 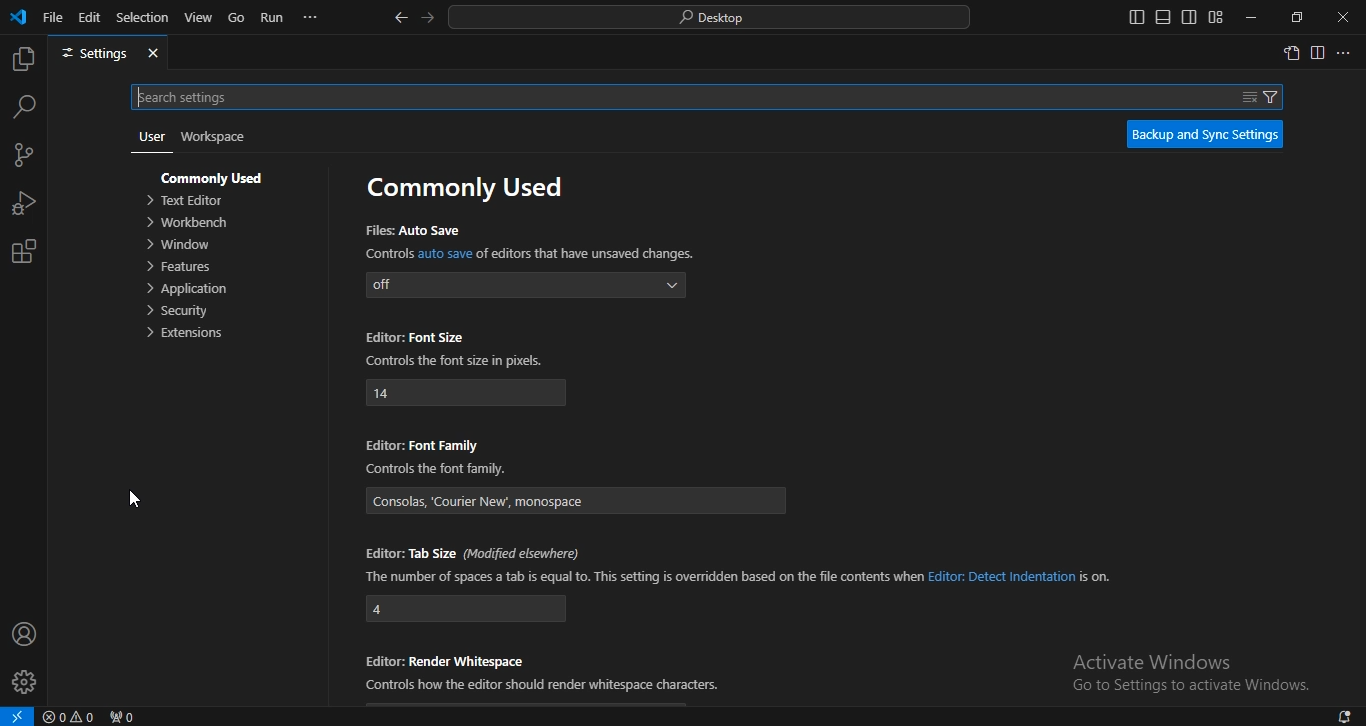 I want to click on edit, so click(x=90, y=17).